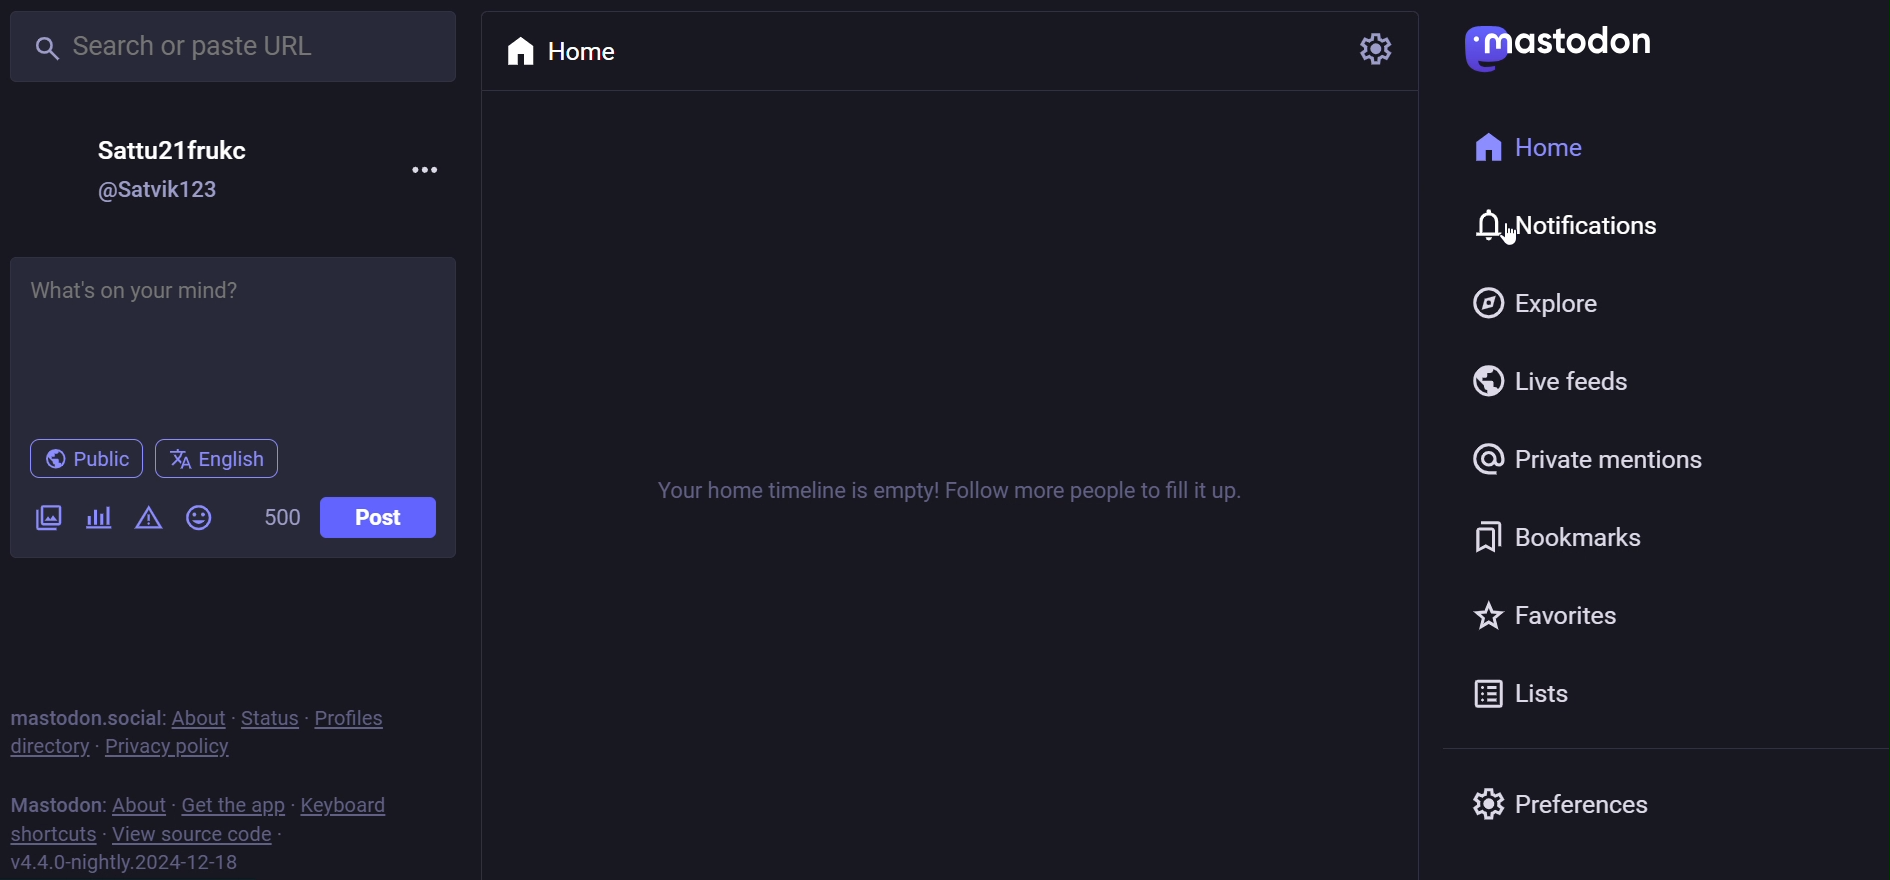  Describe the element at coordinates (224, 48) in the screenshot. I see `Search or paste URL` at that location.